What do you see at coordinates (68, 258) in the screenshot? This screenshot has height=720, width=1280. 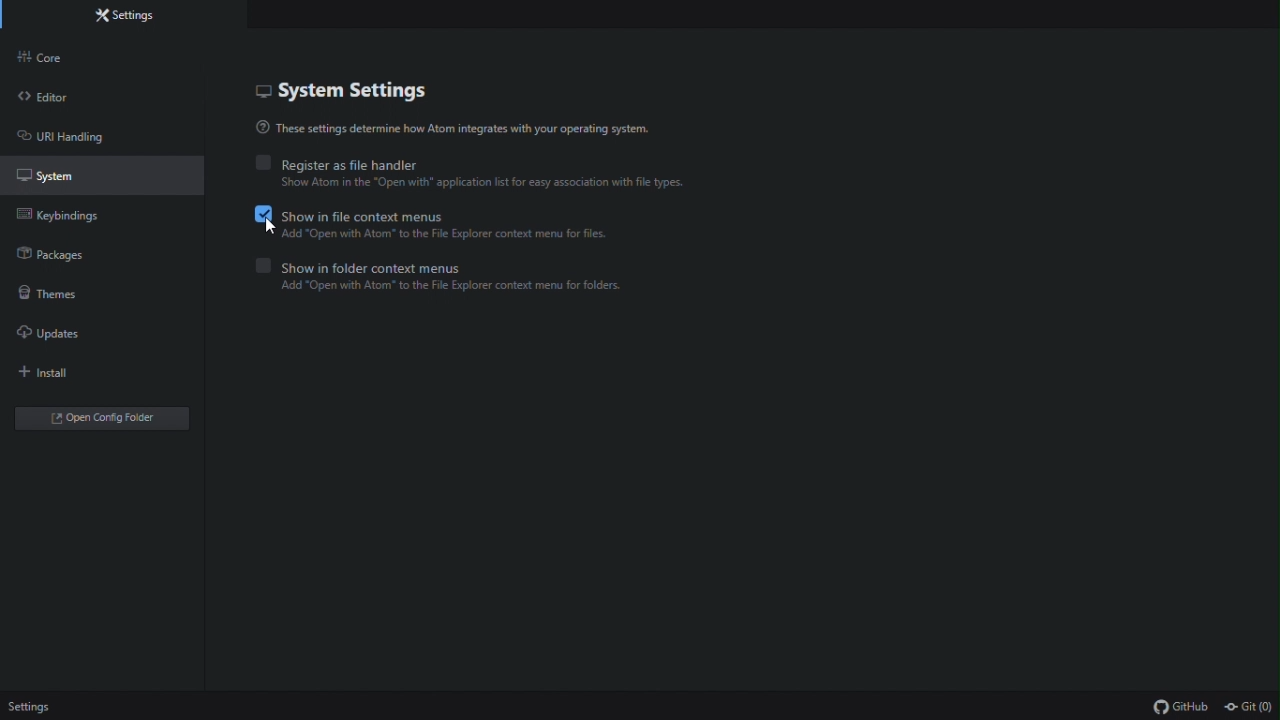 I see `Packages` at bounding box center [68, 258].